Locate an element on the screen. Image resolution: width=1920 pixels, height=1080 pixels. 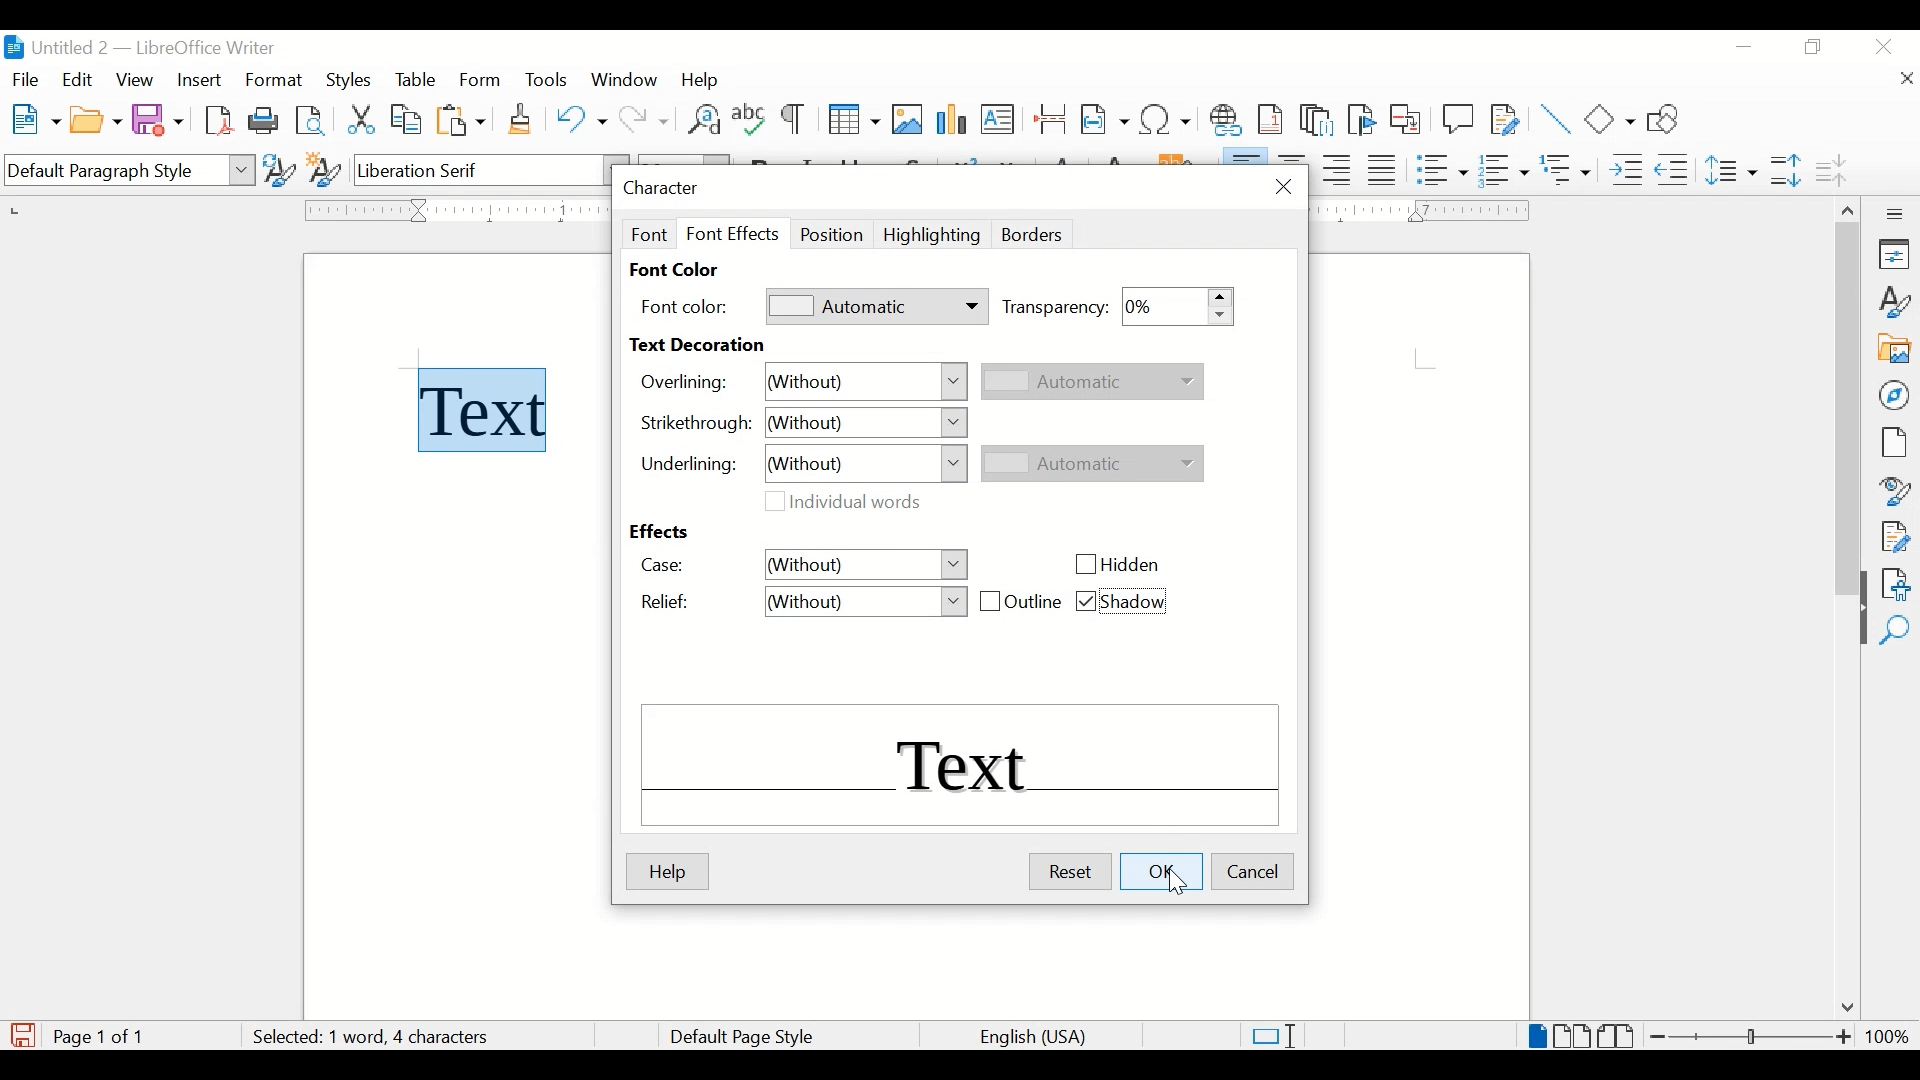
untitled 2 - libreOffice Writer is located at coordinates (139, 51).